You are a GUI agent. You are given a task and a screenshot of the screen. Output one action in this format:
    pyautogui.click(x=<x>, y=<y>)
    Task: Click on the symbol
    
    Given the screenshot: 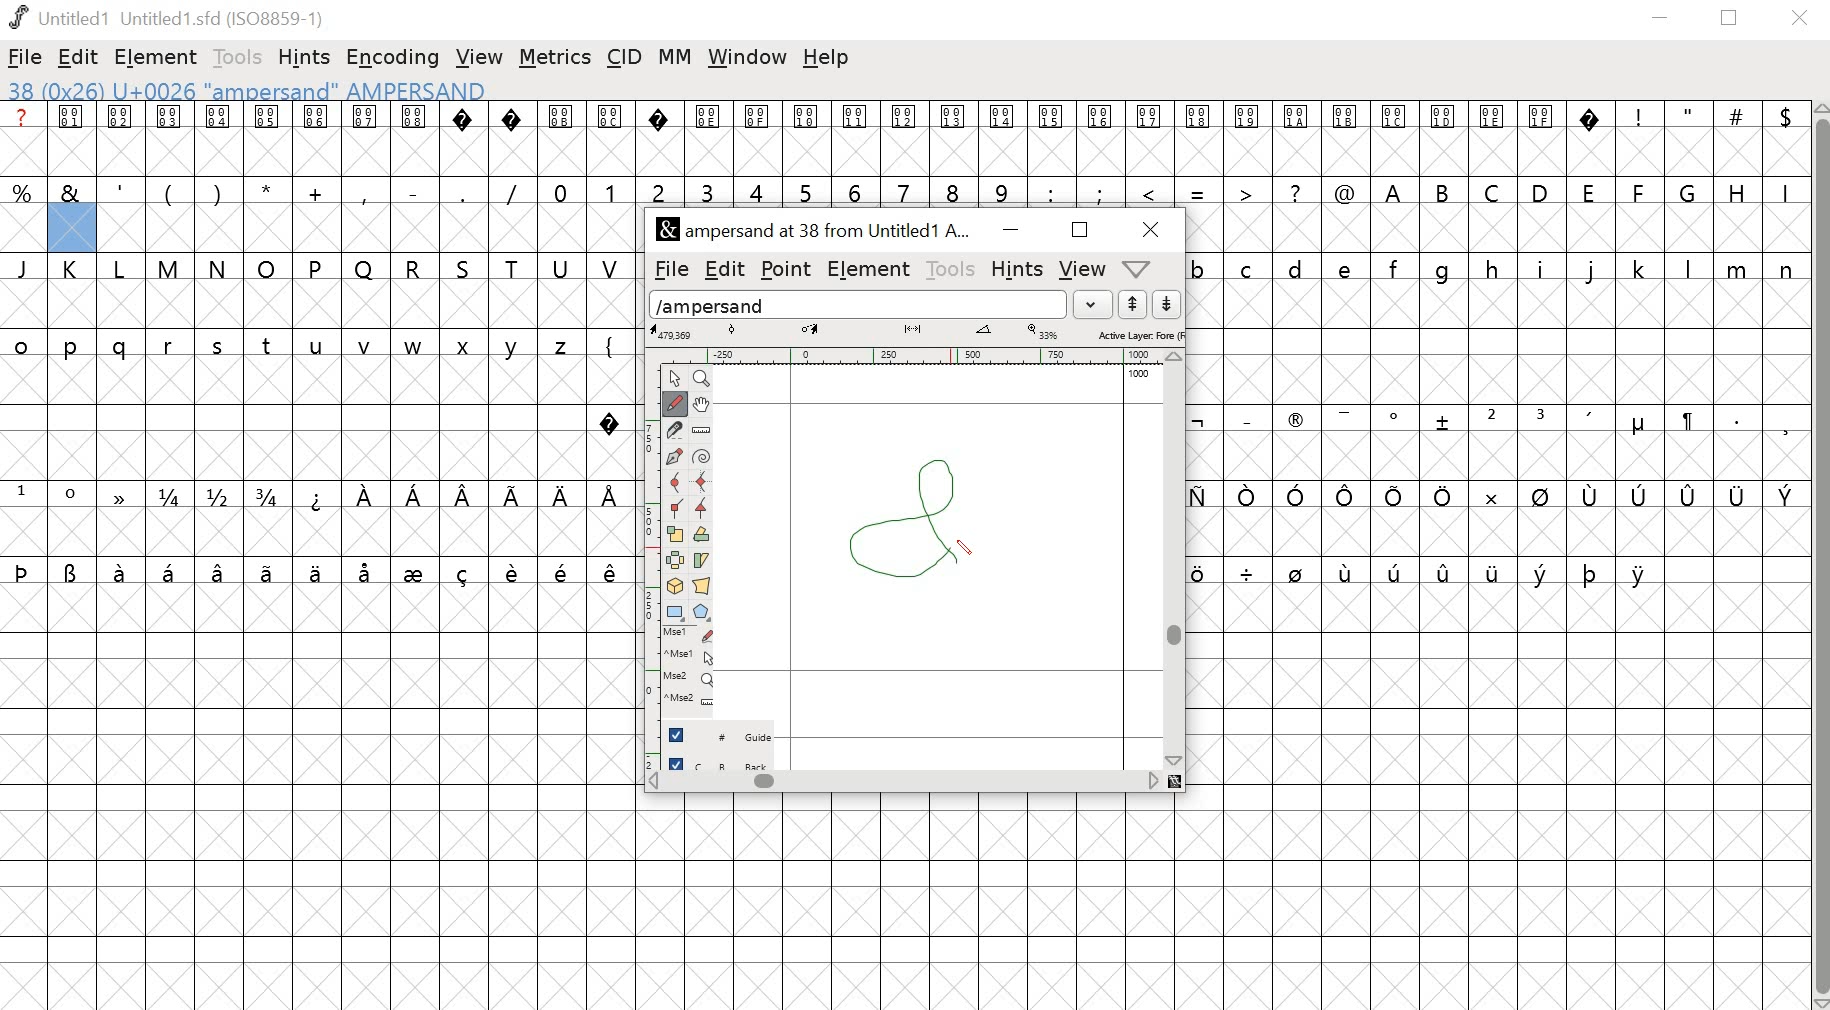 What is the action you would take?
    pyautogui.click(x=1443, y=495)
    